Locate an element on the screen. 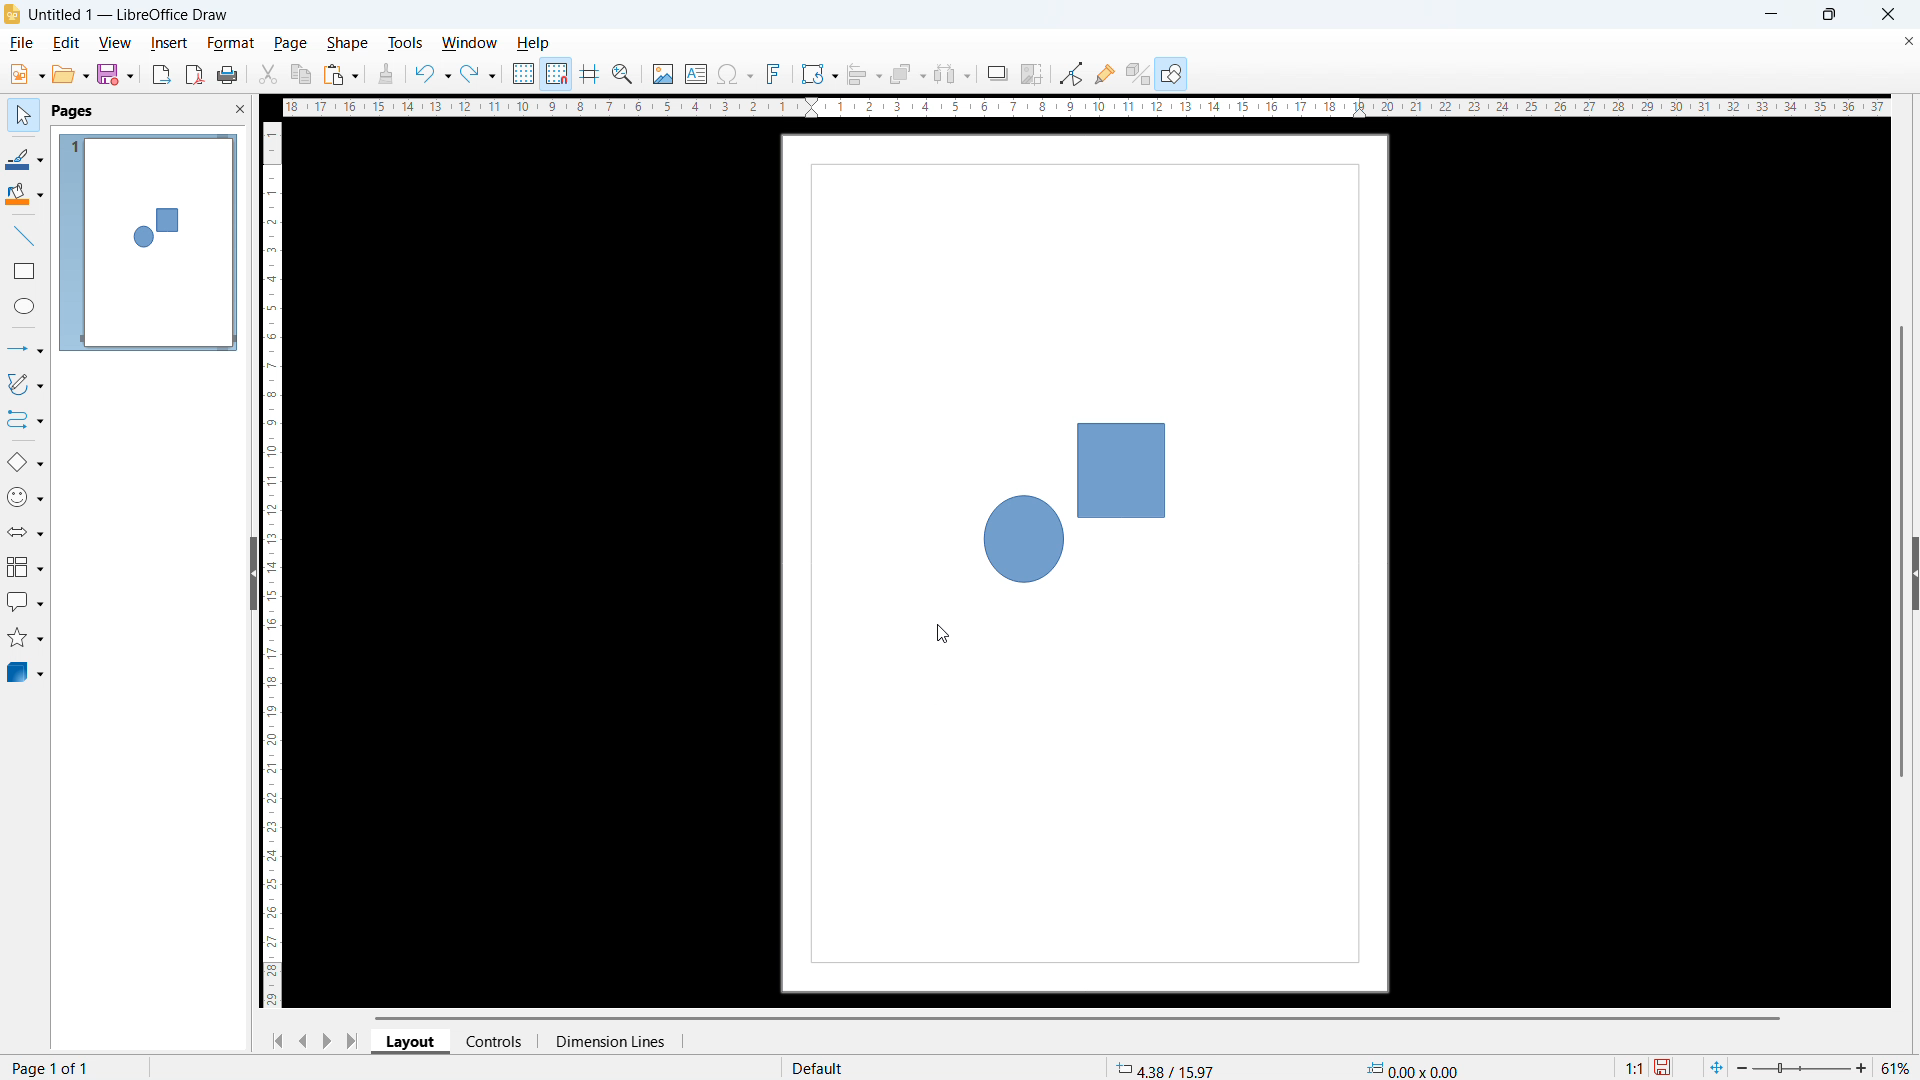  zoom slider is located at coordinates (1805, 1068).